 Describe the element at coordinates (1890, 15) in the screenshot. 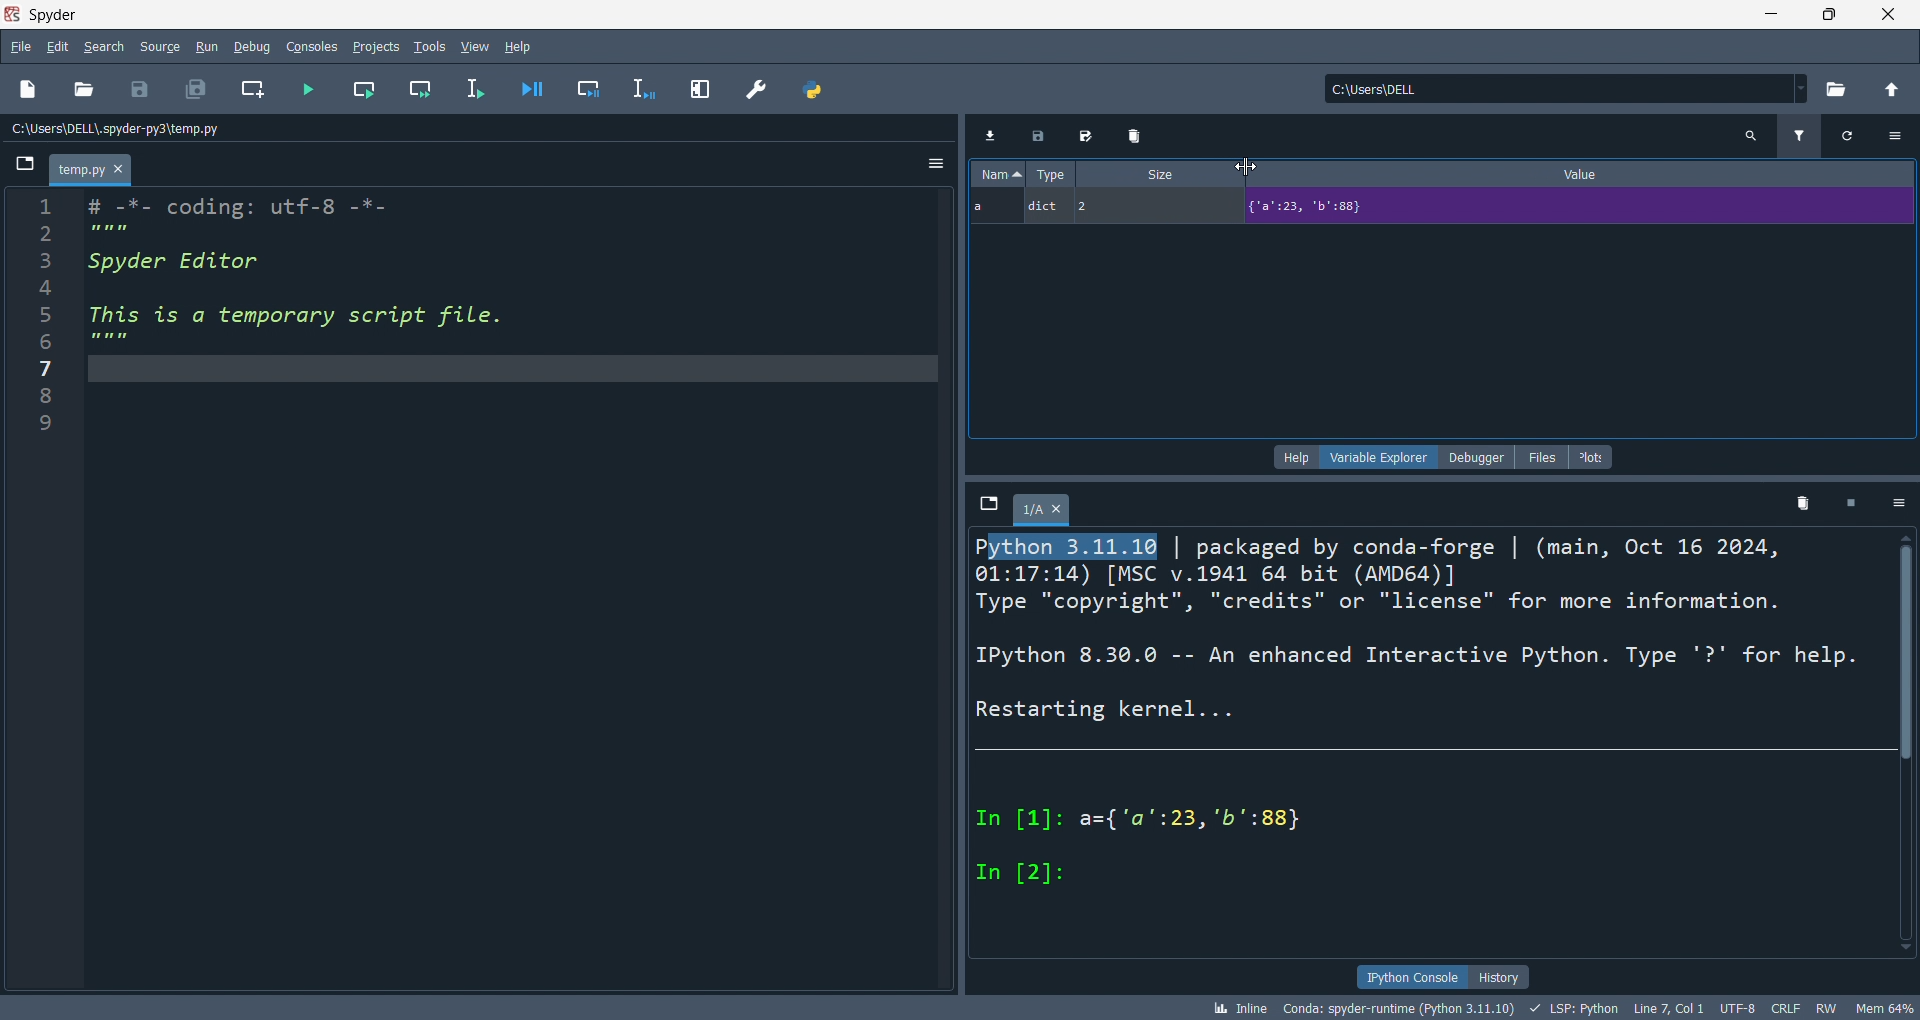

I see `close` at that location.